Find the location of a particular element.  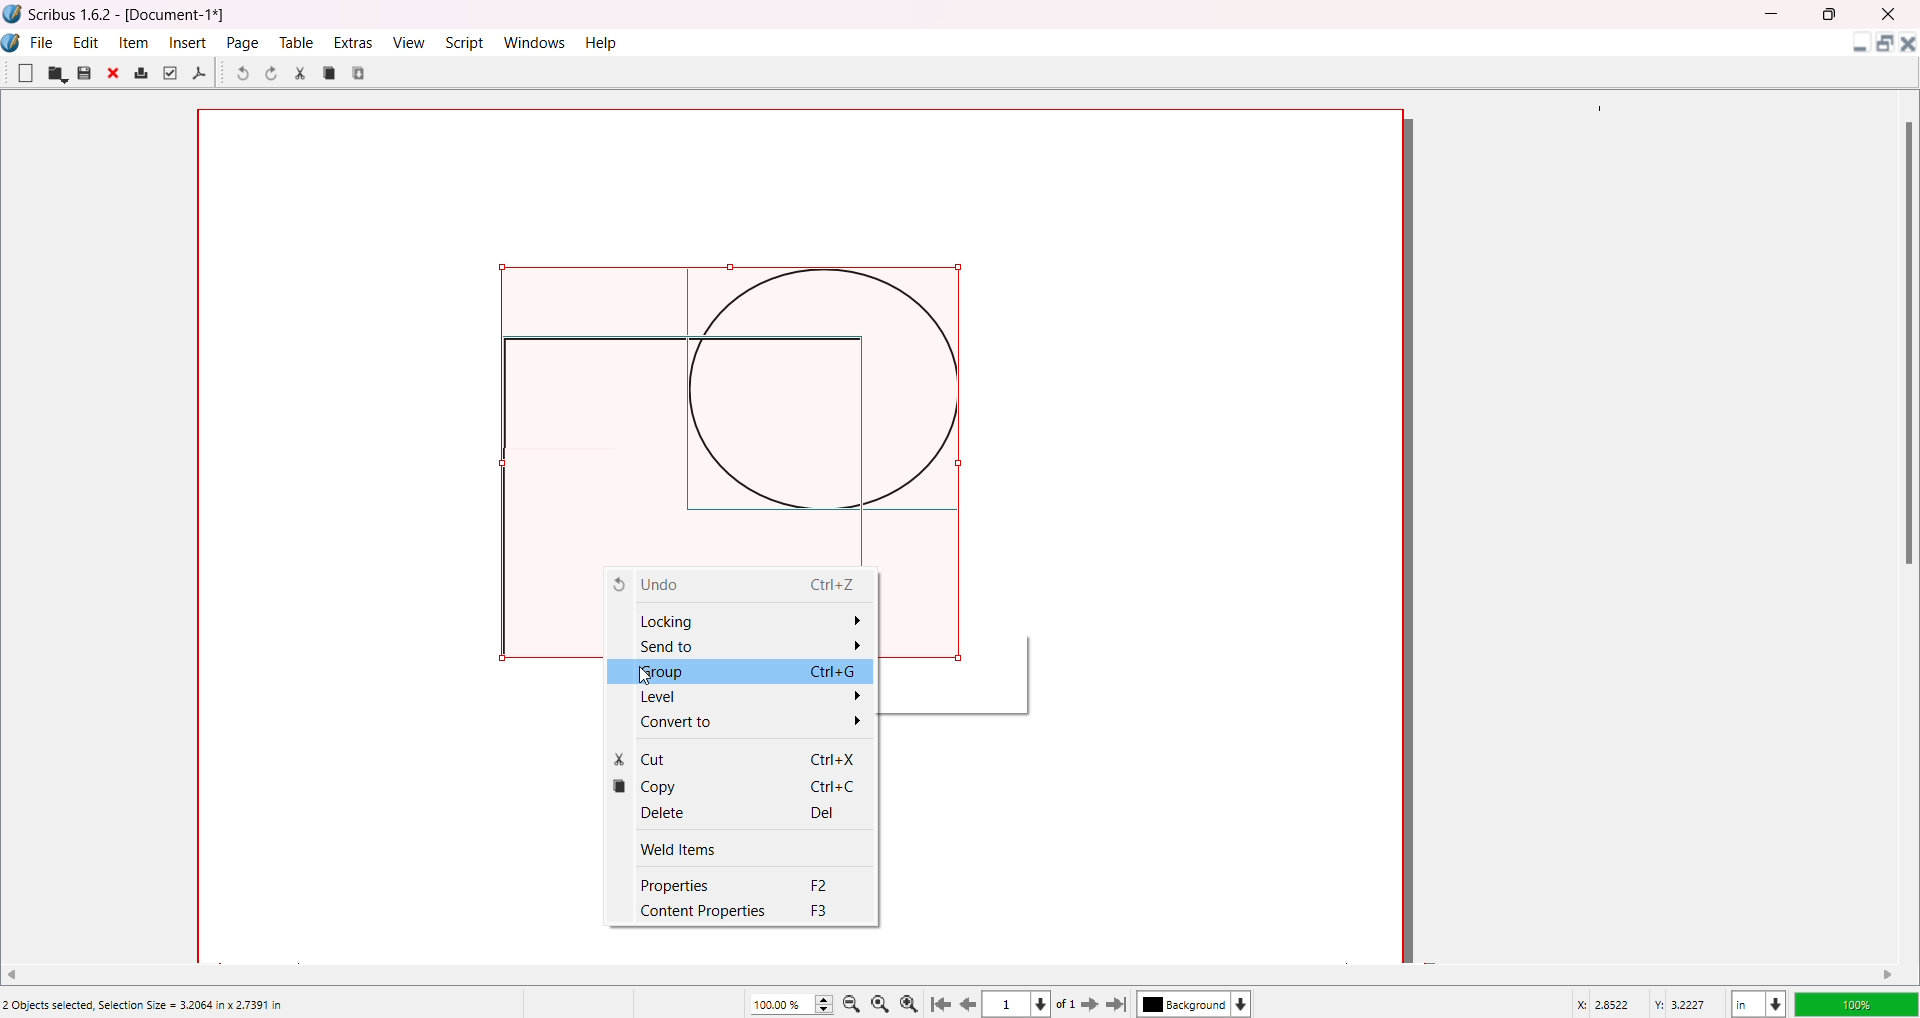

Page is located at coordinates (244, 42).